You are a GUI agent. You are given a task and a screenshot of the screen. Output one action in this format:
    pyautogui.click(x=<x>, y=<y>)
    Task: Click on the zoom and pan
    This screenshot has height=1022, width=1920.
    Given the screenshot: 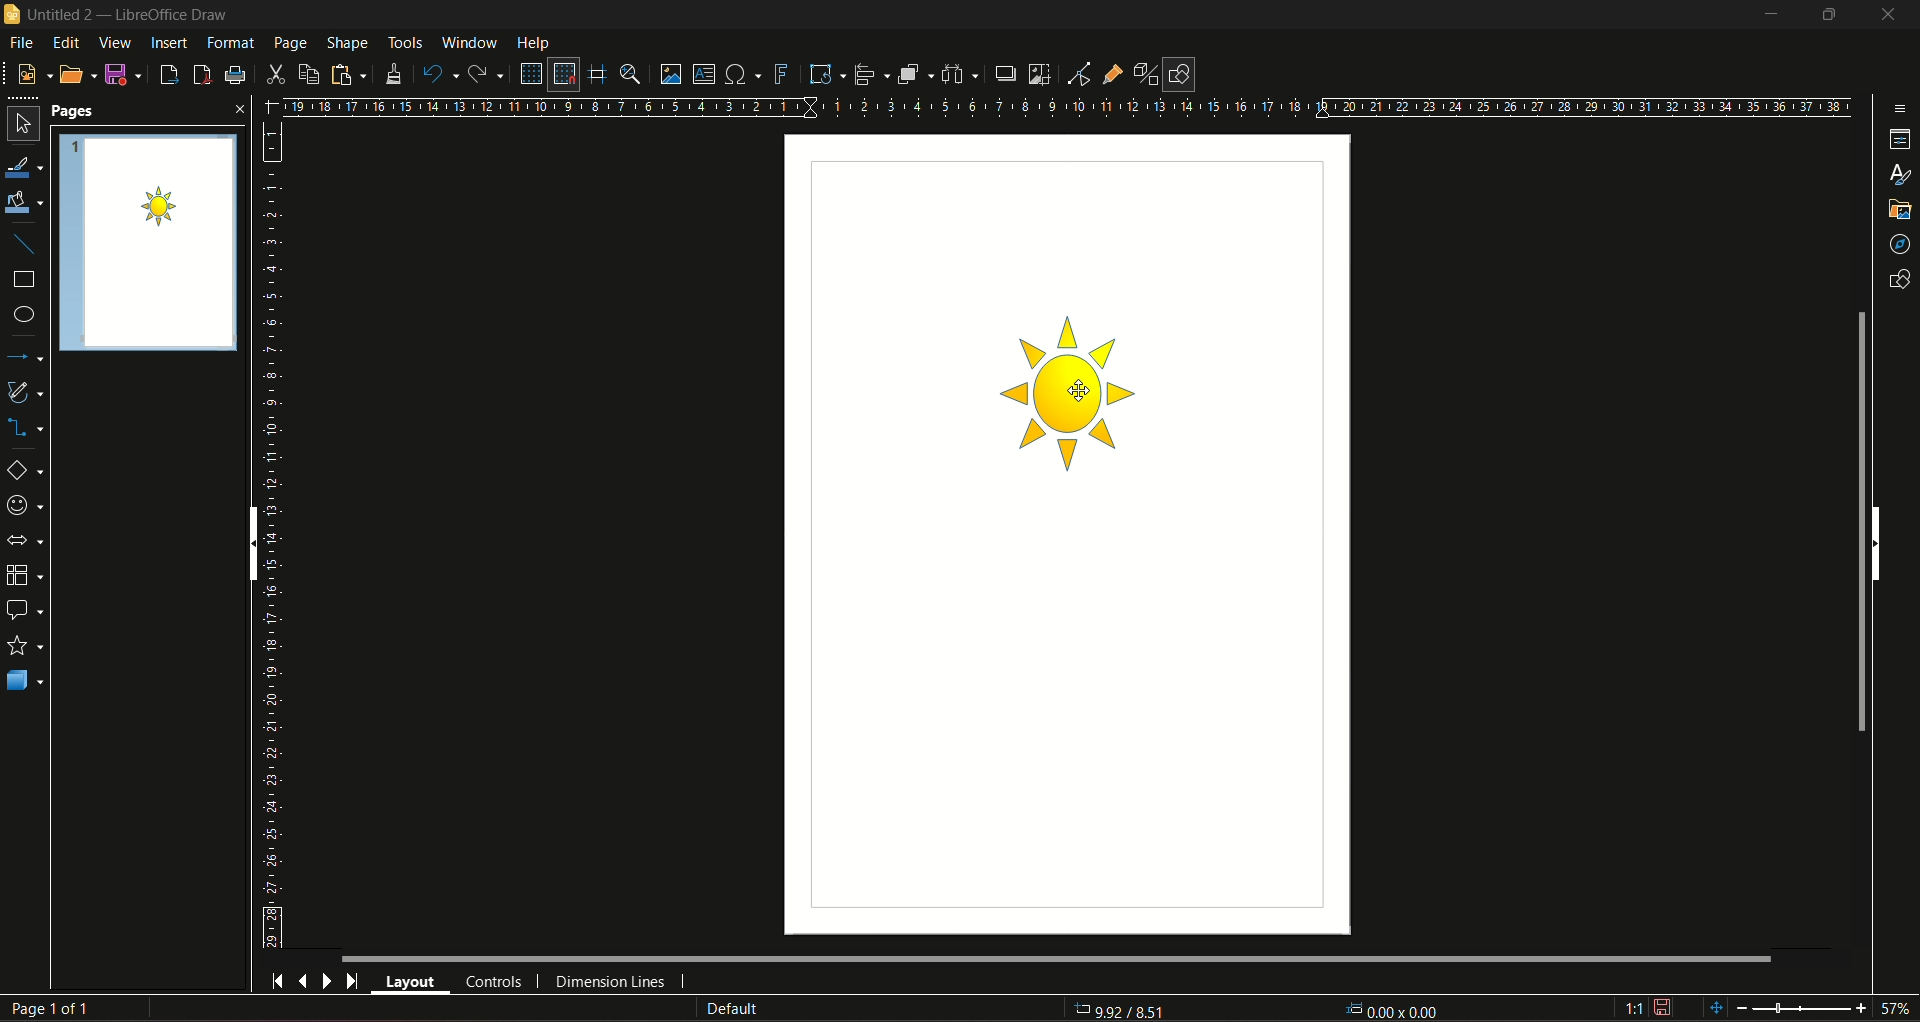 What is the action you would take?
    pyautogui.click(x=628, y=75)
    